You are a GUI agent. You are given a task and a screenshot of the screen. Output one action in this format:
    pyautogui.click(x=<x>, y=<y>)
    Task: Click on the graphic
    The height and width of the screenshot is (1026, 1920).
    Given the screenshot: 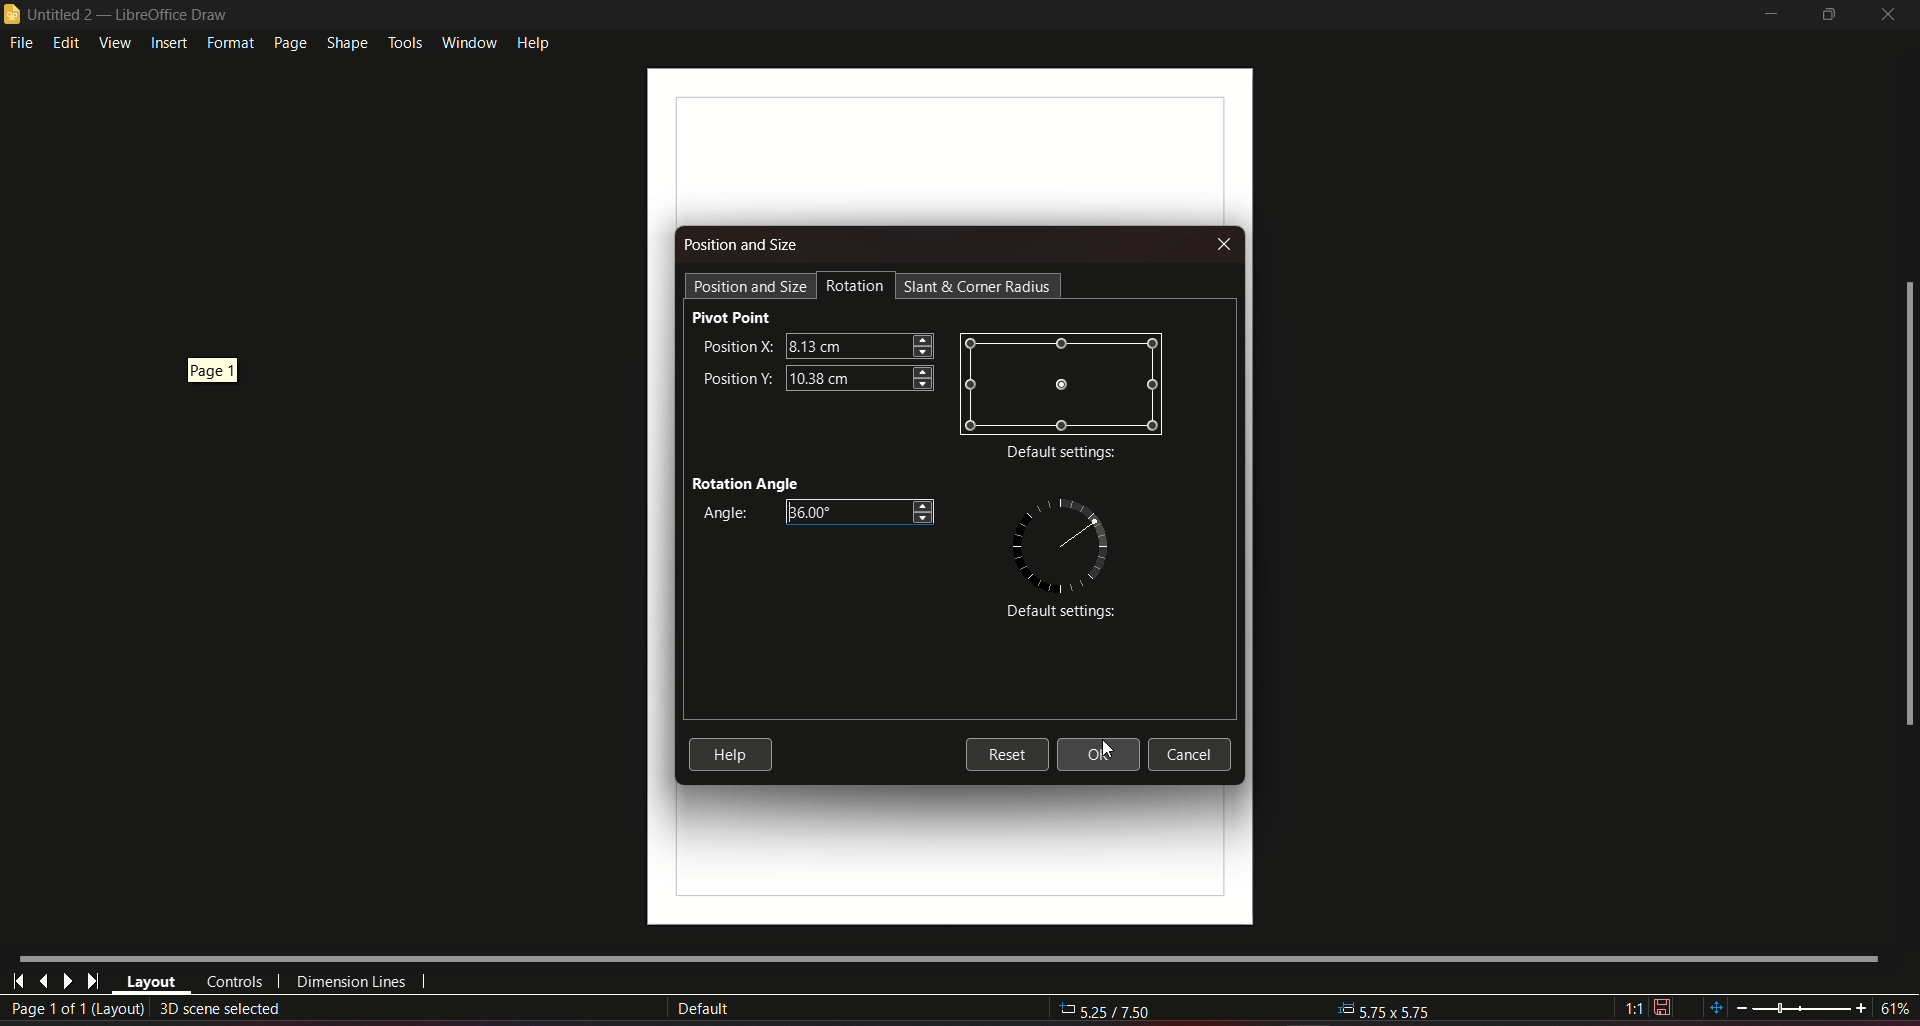 What is the action you would take?
    pyautogui.click(x=1062, y=383)
    